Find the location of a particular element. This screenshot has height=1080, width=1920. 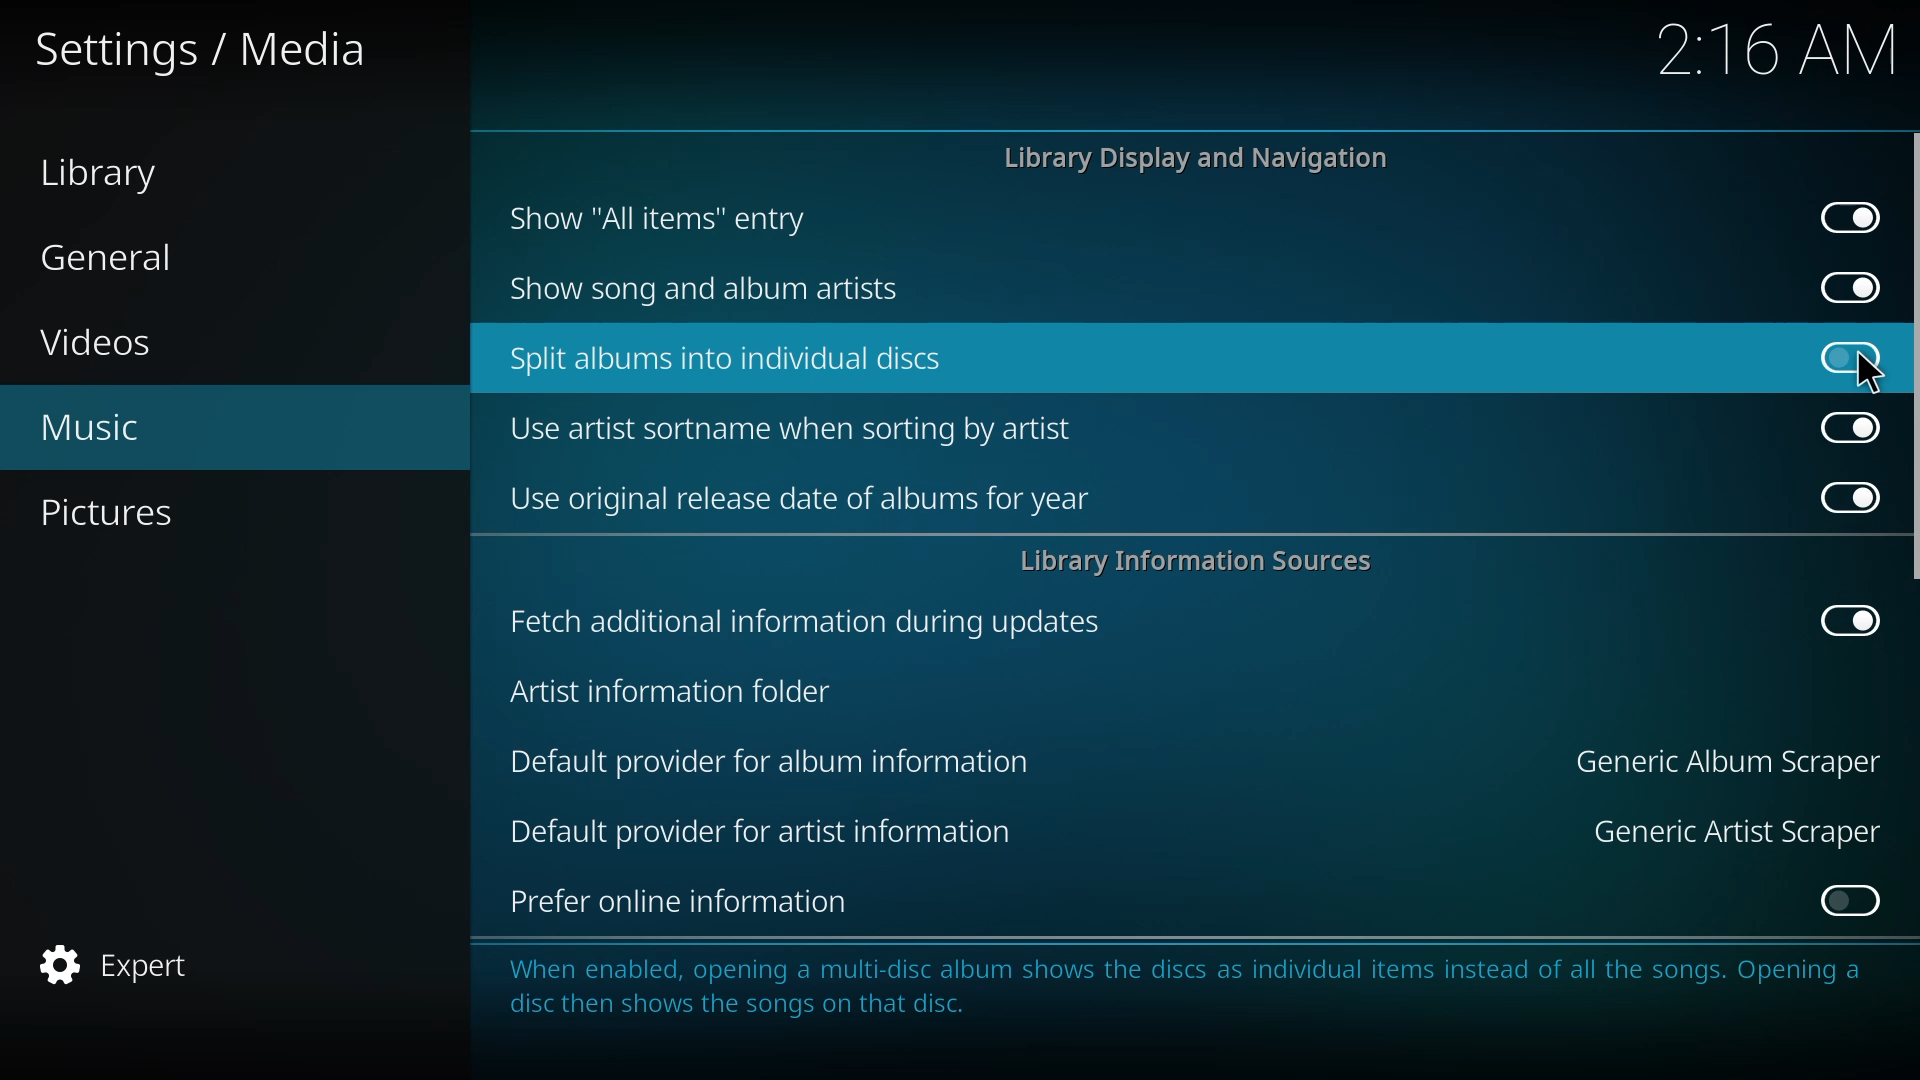

generic is located at coordinates (1723, 761).